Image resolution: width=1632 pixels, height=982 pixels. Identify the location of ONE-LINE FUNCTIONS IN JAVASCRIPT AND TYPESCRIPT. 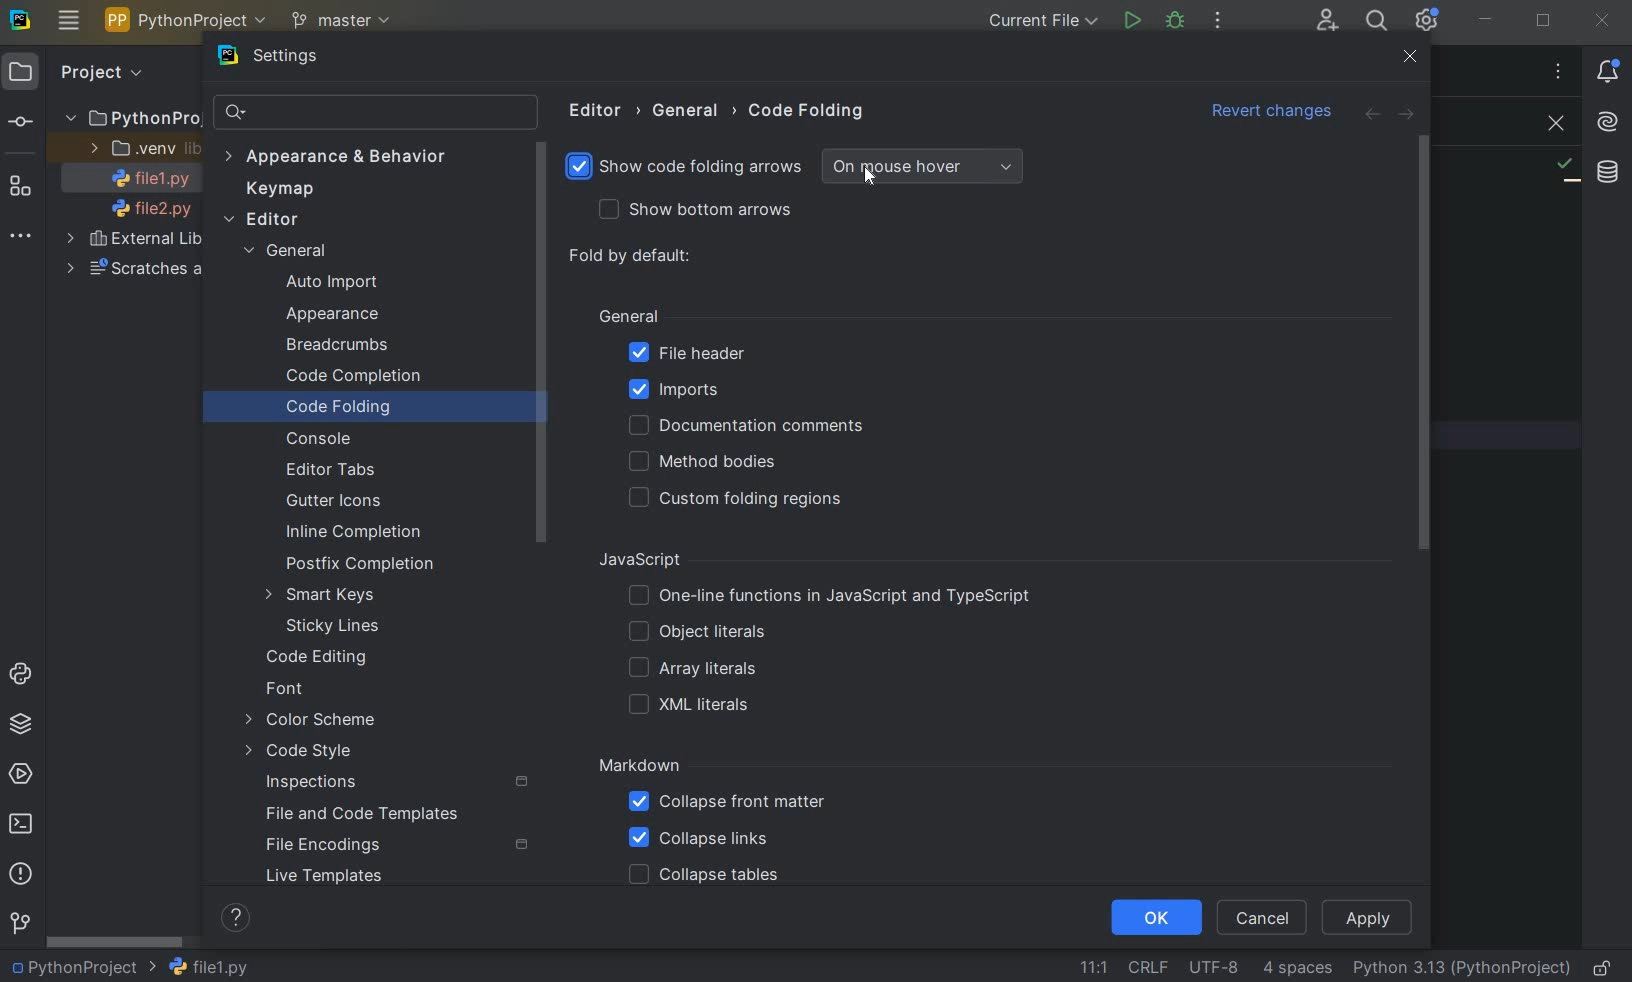
(832, 596).